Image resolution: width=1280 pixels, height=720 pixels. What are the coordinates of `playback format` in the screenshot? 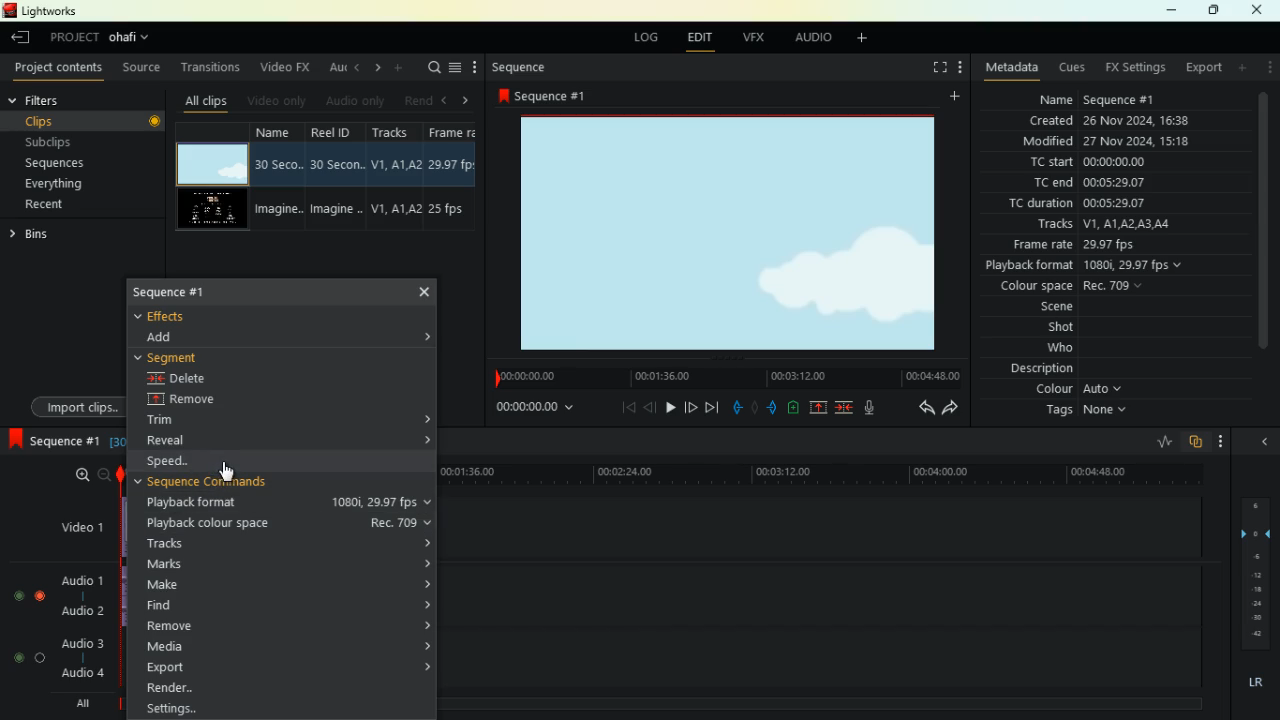 It's located at (286, 502).